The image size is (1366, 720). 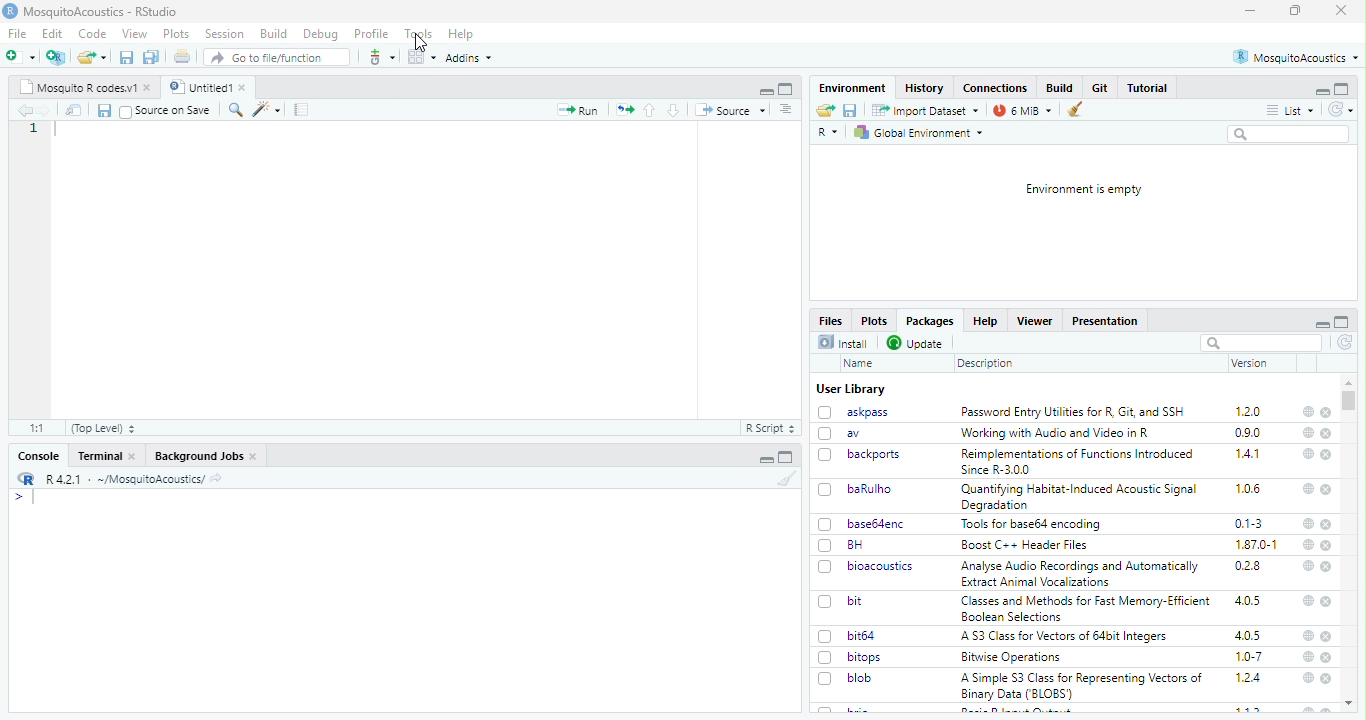 I want to click on checkbox, so click(x=826, y=603).